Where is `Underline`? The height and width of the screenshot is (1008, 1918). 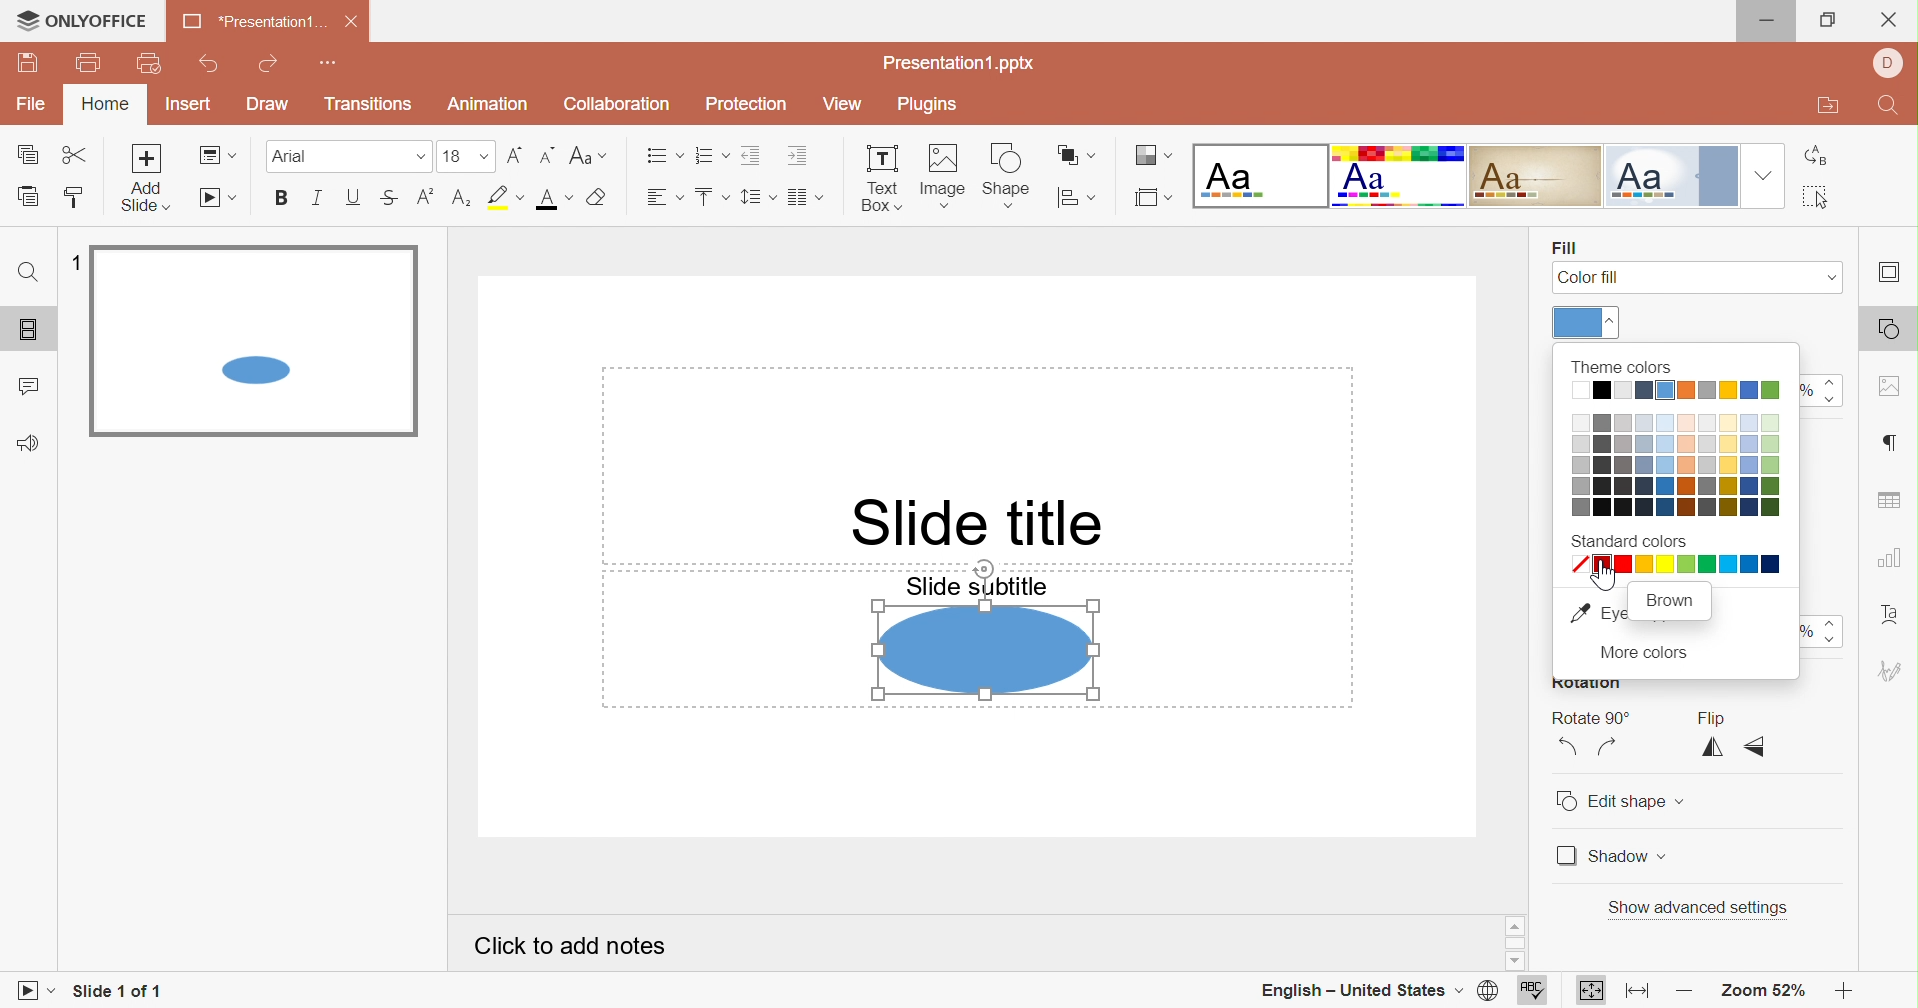 Underline is located at coordinates (351, 197).